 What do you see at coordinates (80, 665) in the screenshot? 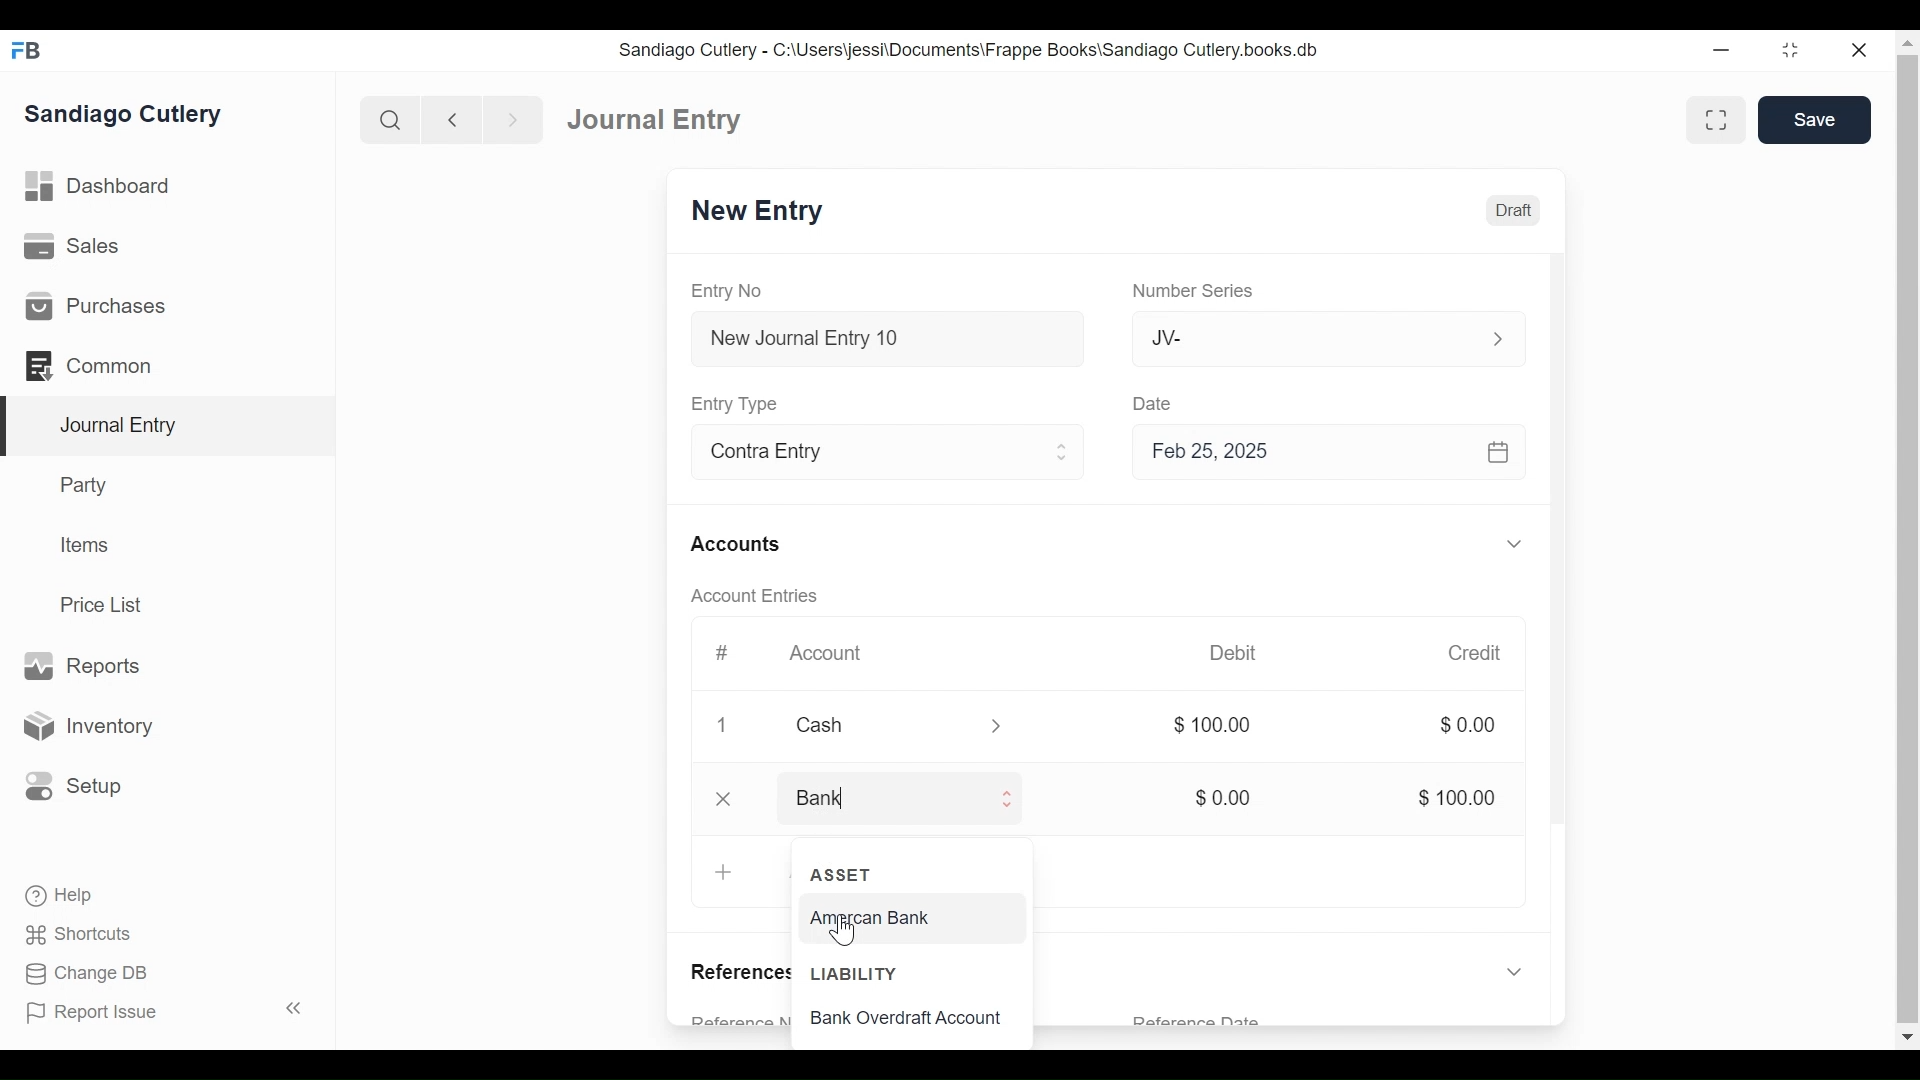
I see `Reports` at bounding box center [80, 665].